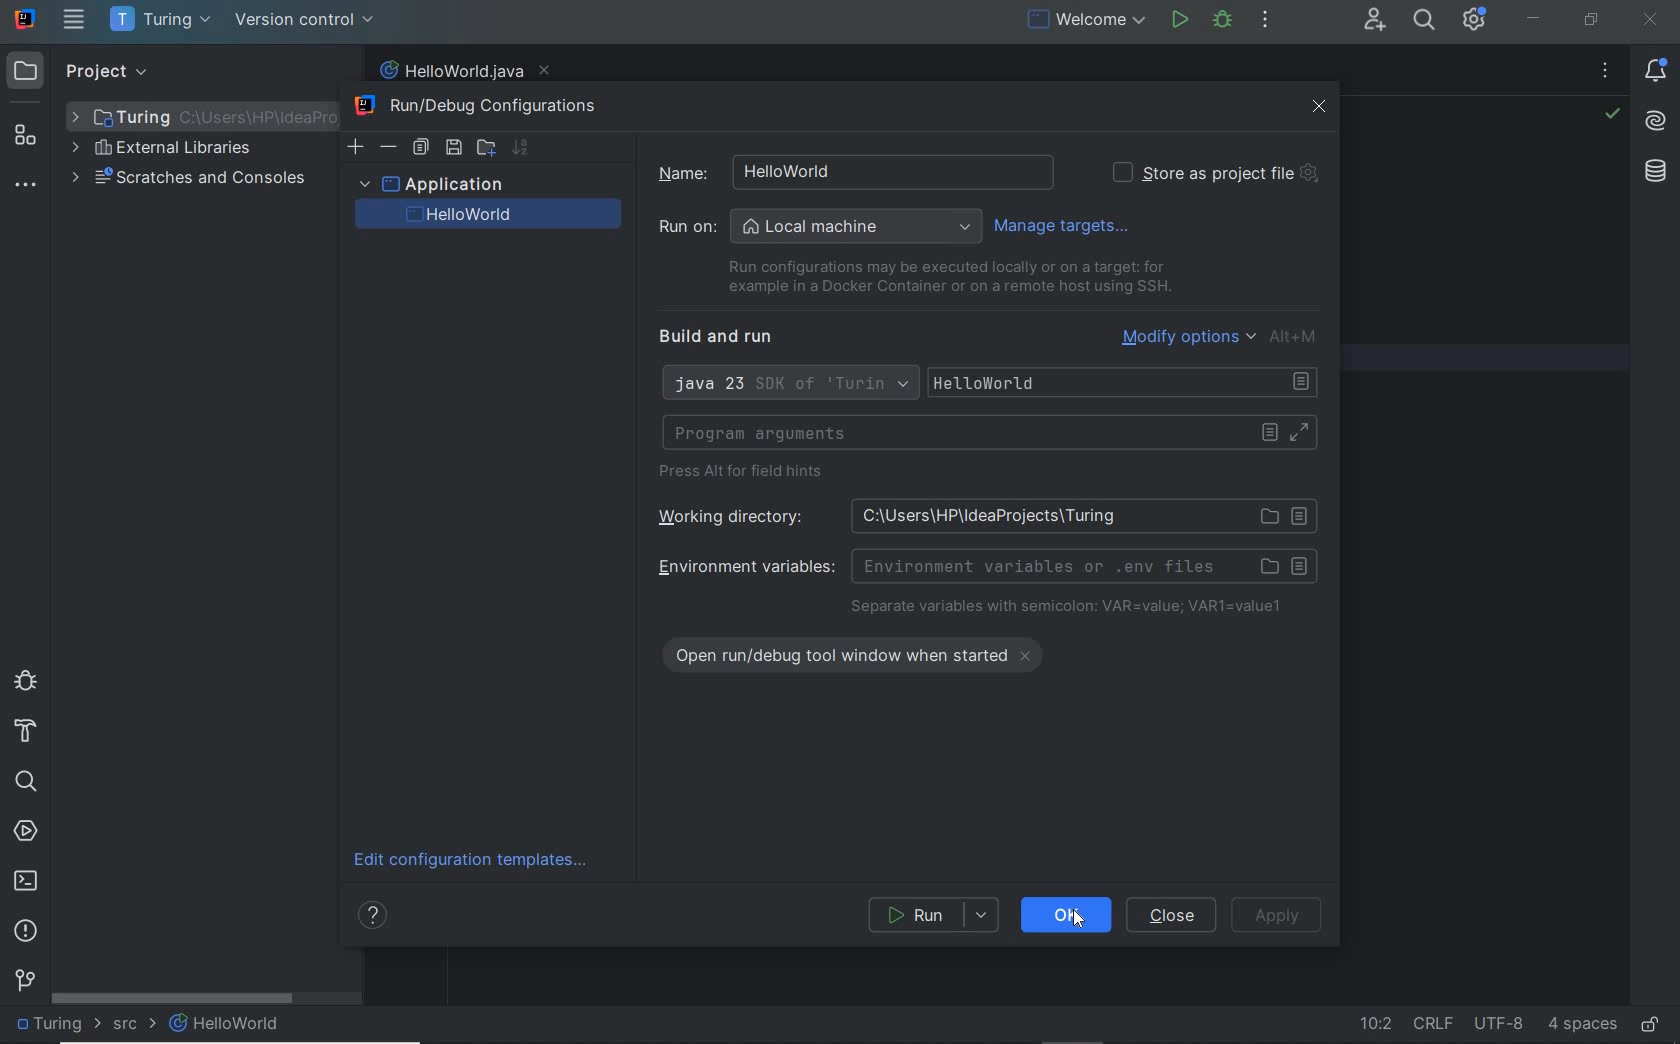  What do you see at coordinates (134, 1027) in the screenshot?
I see `src` at bounding box center [134, 1027].